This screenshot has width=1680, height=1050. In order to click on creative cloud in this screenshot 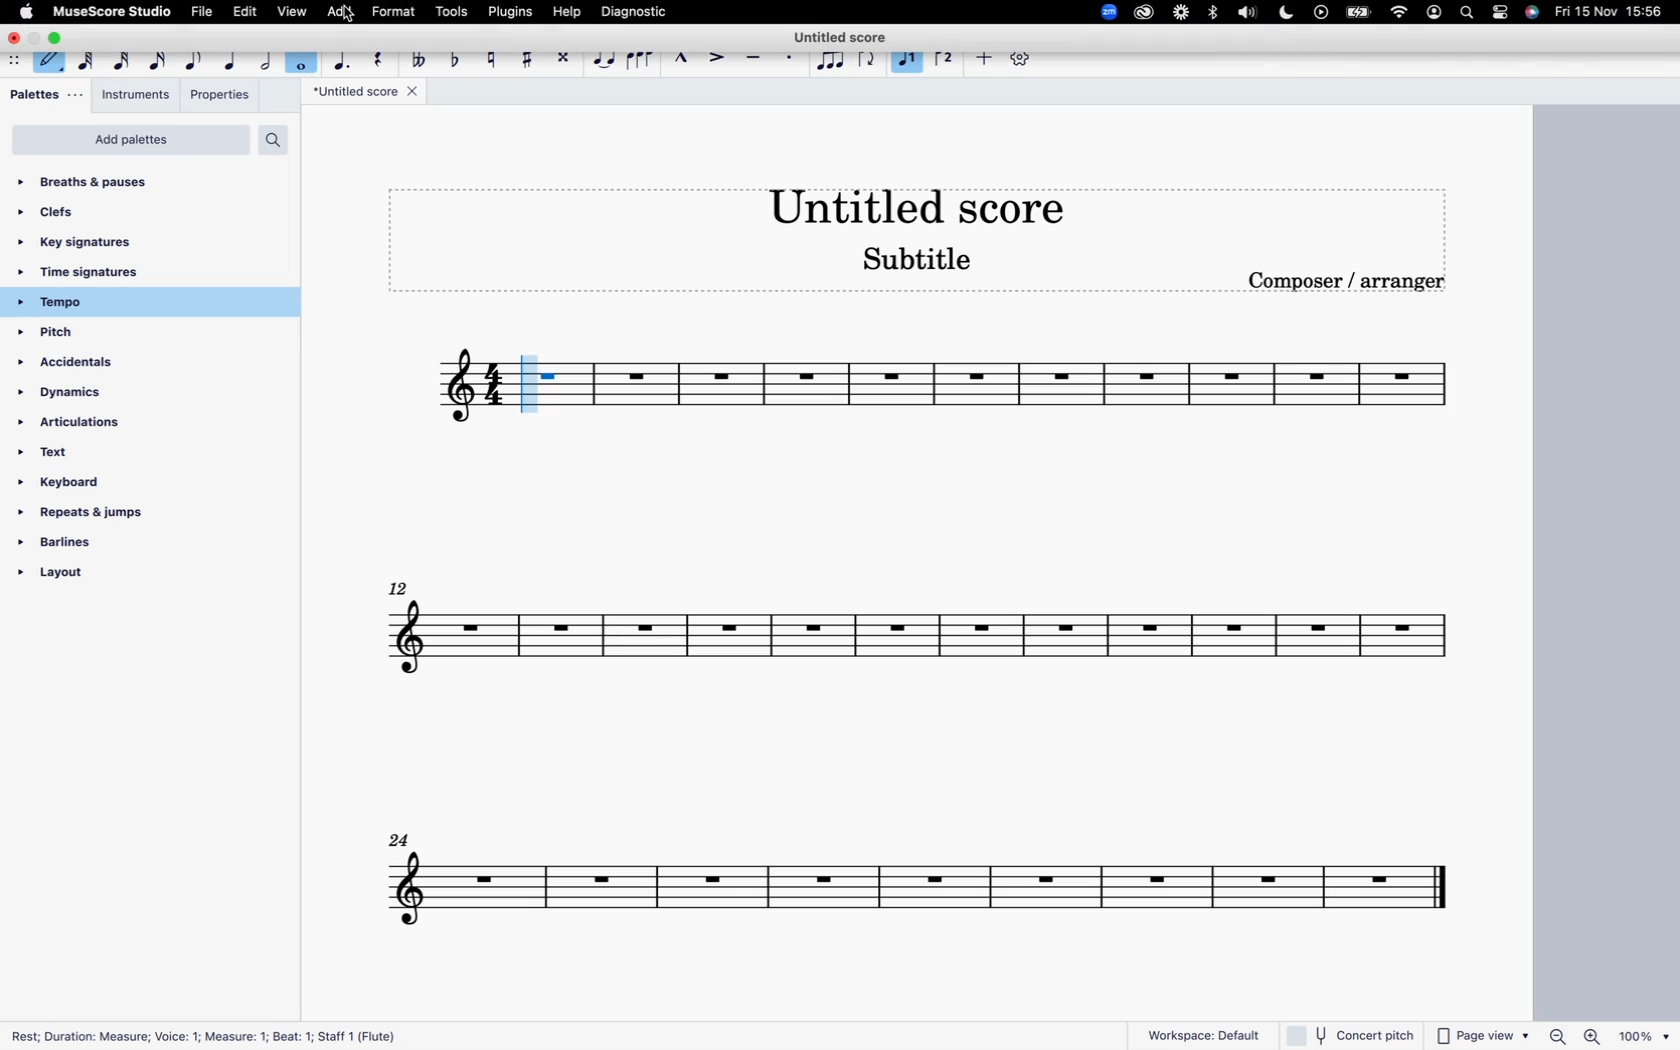, I will do `click(1141, 14)`.